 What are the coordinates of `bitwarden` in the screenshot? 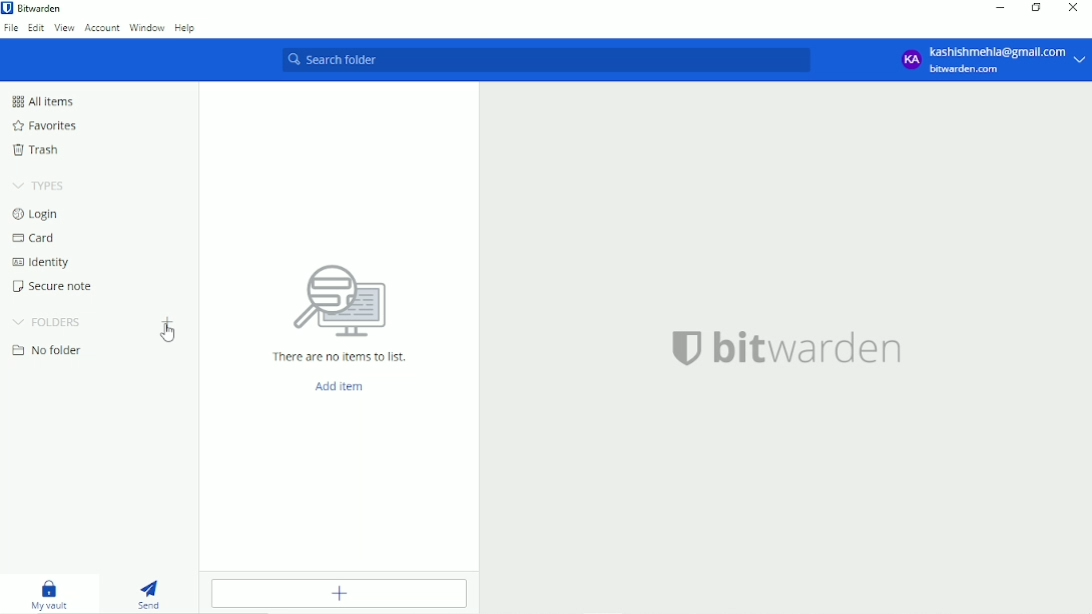 It's located at (812, 352).